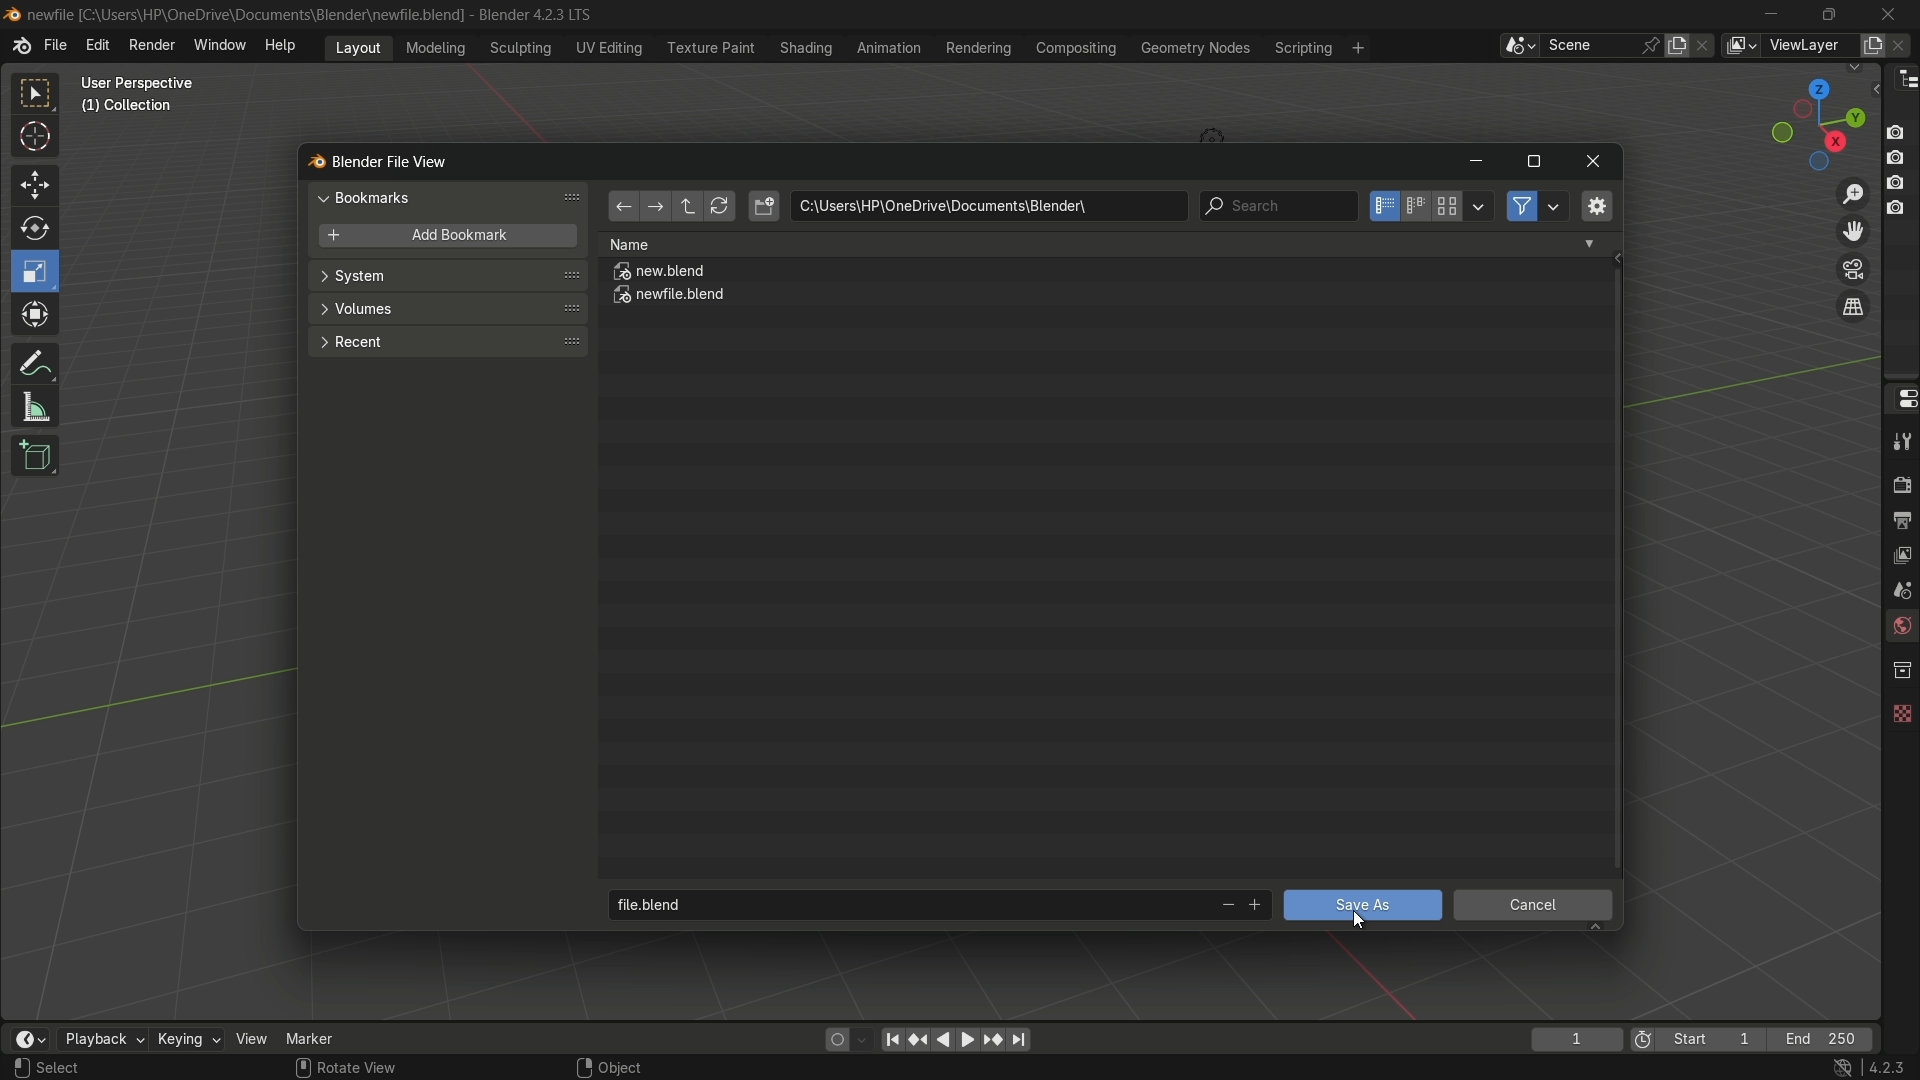 Image resolution: width=1920 pixels, height=1080 pixels. I want to click on blend logo, so click(309, 163).